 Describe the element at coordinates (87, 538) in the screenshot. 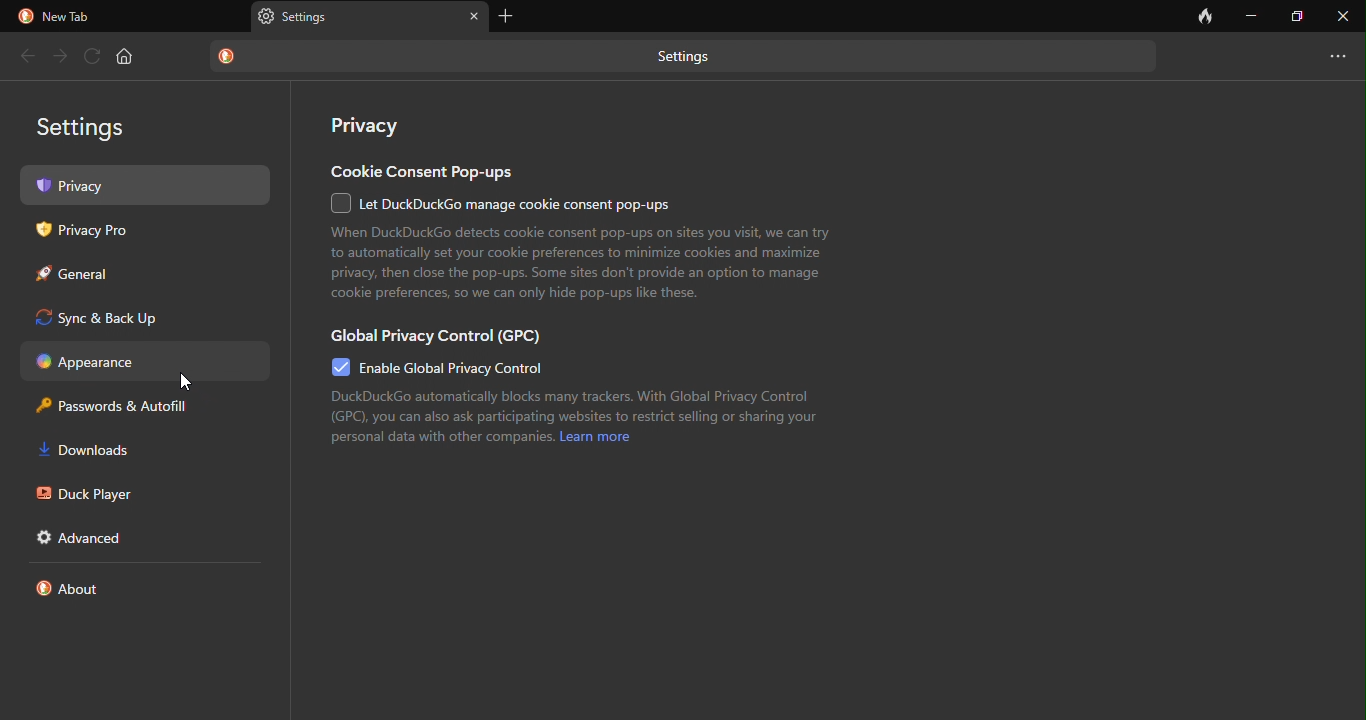

I see `advanced` at that location.